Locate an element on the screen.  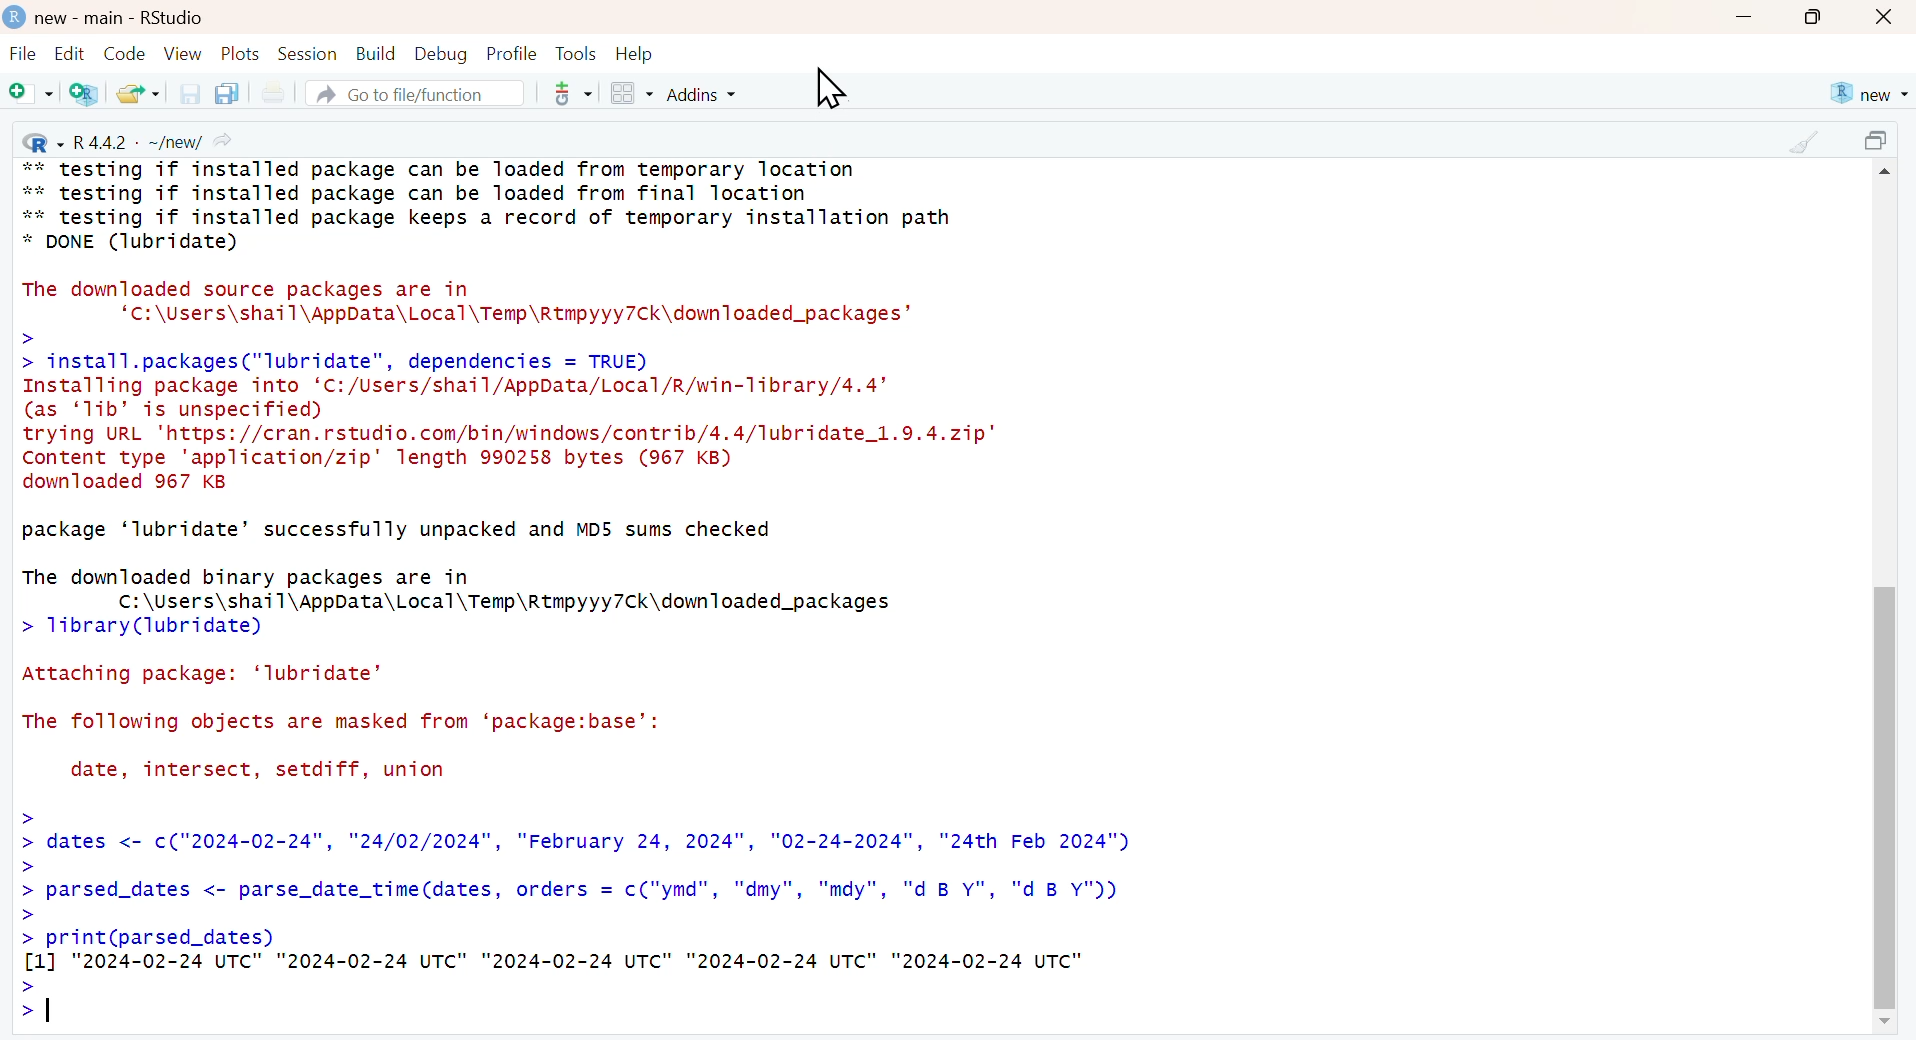
save the current document is located at coordinates (187, 93).